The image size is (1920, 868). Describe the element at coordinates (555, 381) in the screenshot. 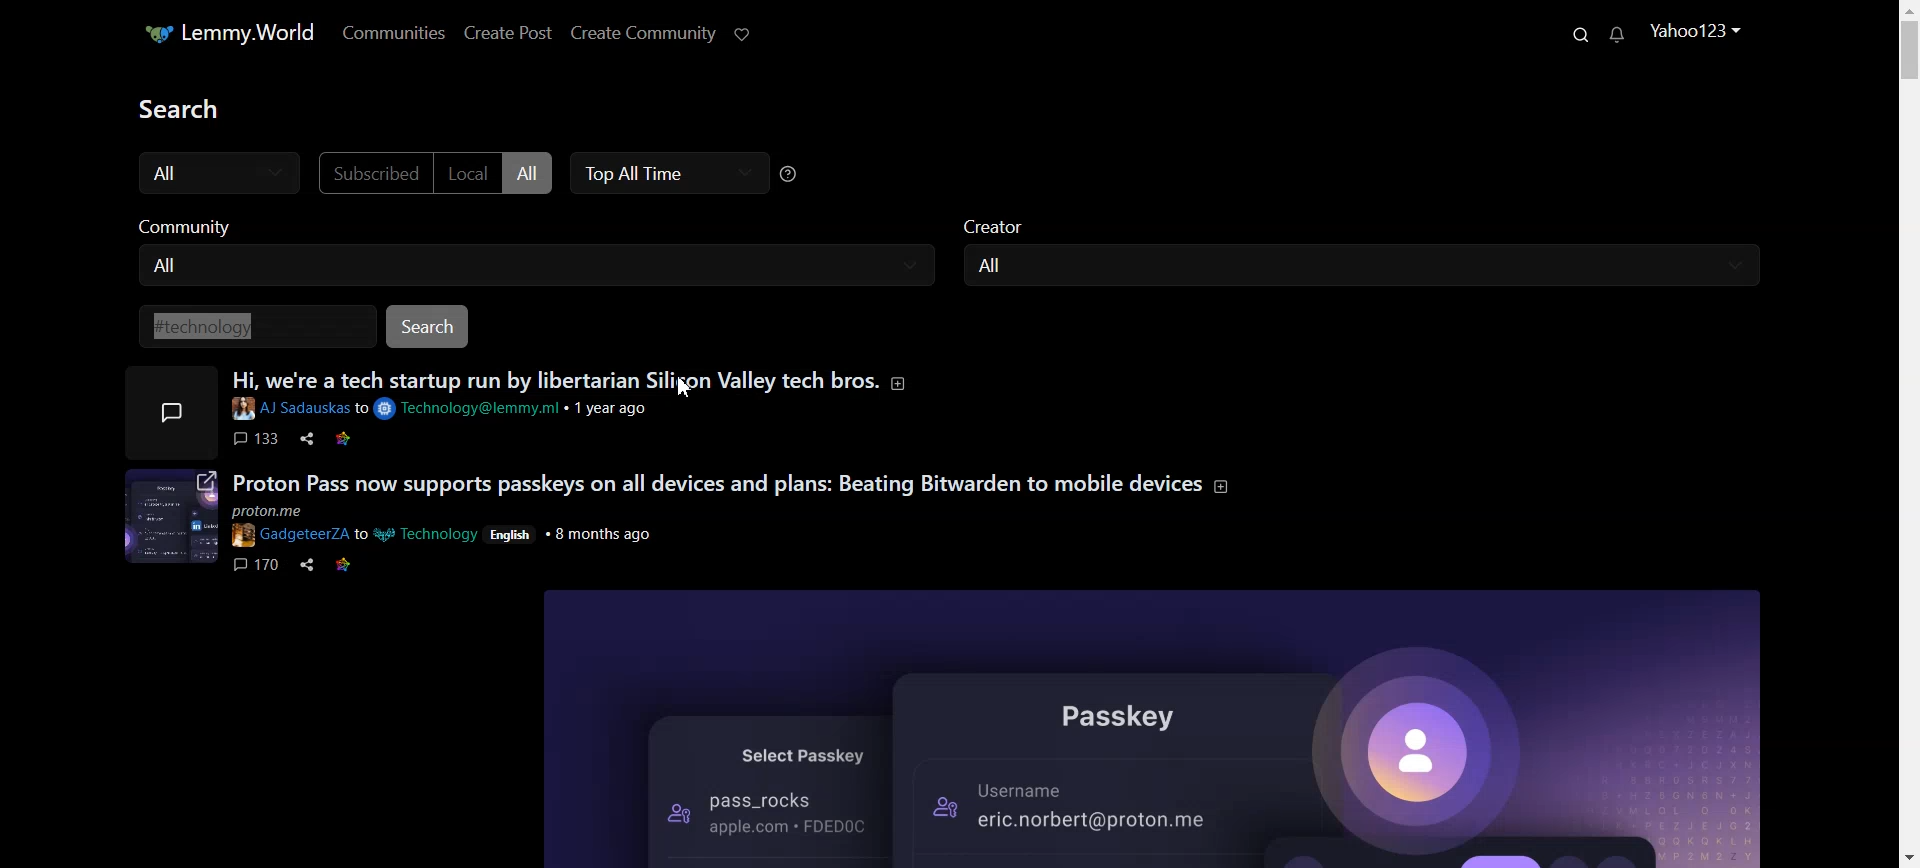

I see `Hi, we're a tech startup by libertarian Silicon valley tec bros.` at that location.